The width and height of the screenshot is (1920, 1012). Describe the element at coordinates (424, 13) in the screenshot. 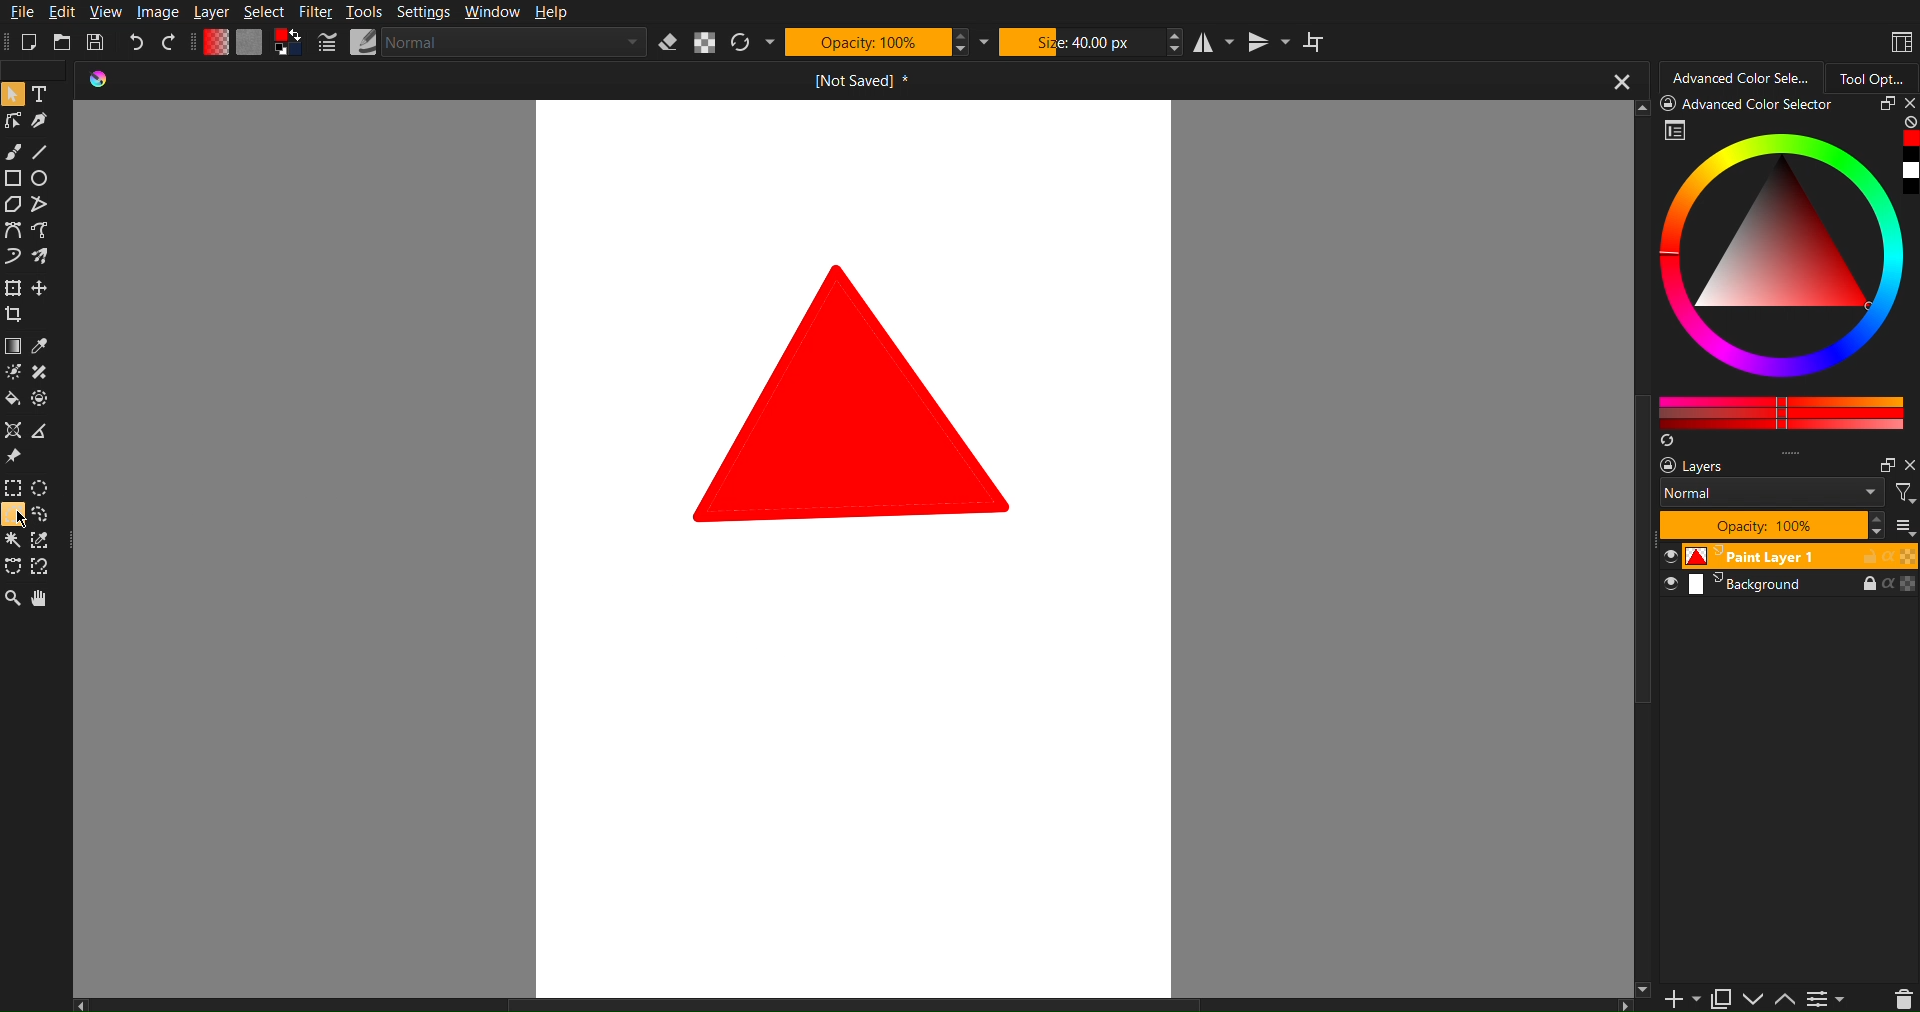

I see `Settings` at that location.